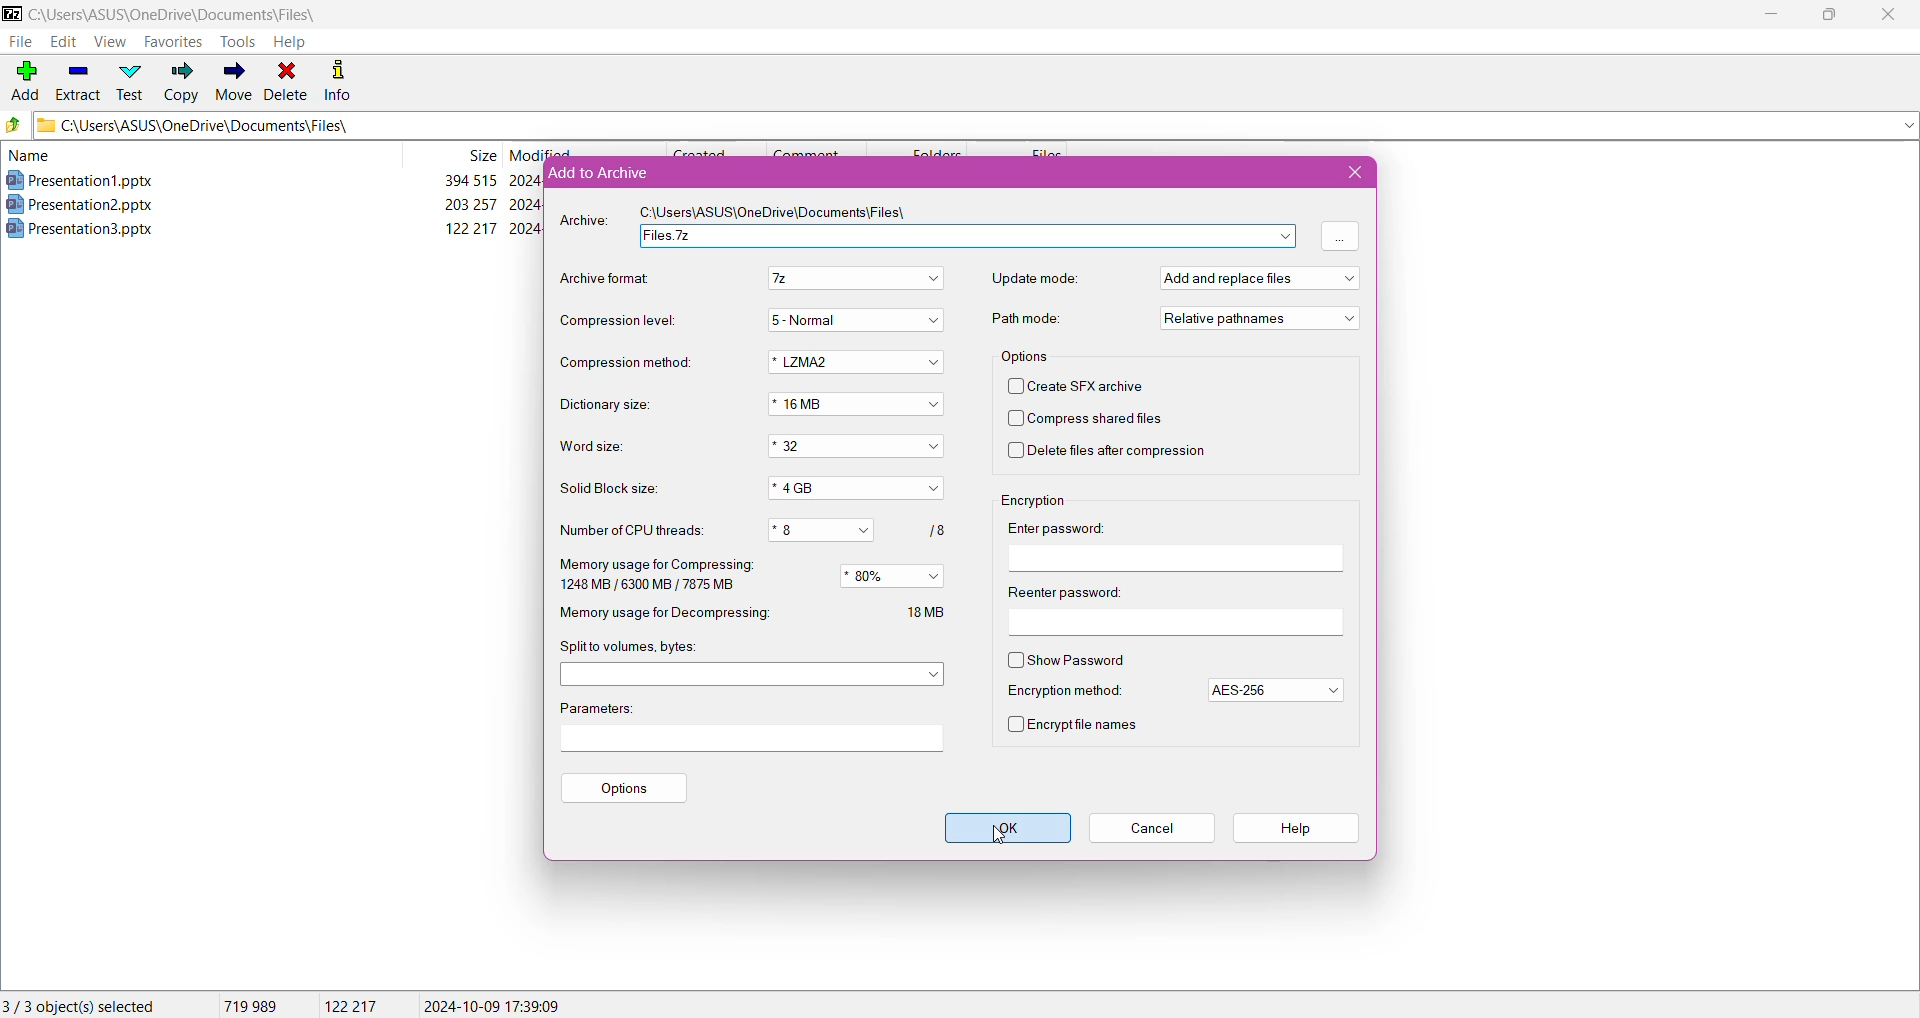 The image size is (1920, 1018). I want to click on File, so click(23, 42).